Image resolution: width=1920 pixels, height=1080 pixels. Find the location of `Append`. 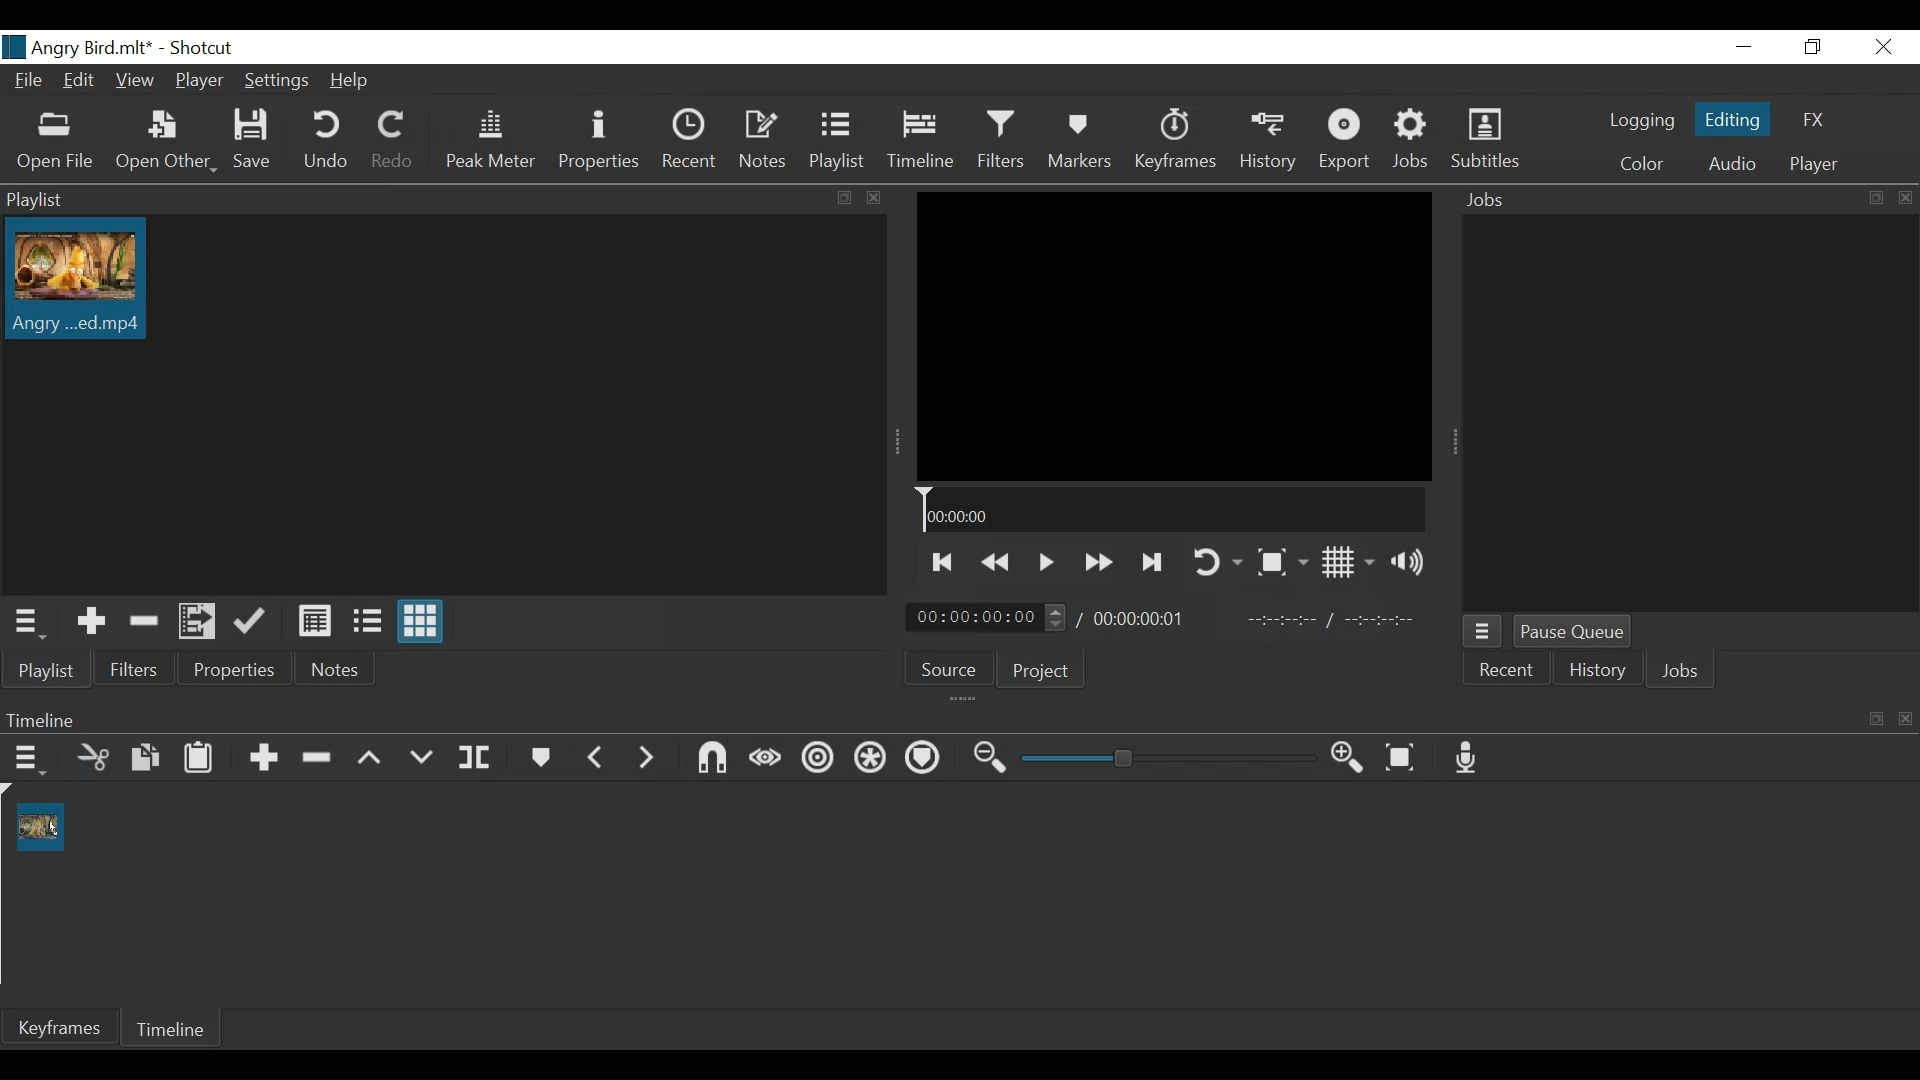

Append is located at coordinates (263, 758).